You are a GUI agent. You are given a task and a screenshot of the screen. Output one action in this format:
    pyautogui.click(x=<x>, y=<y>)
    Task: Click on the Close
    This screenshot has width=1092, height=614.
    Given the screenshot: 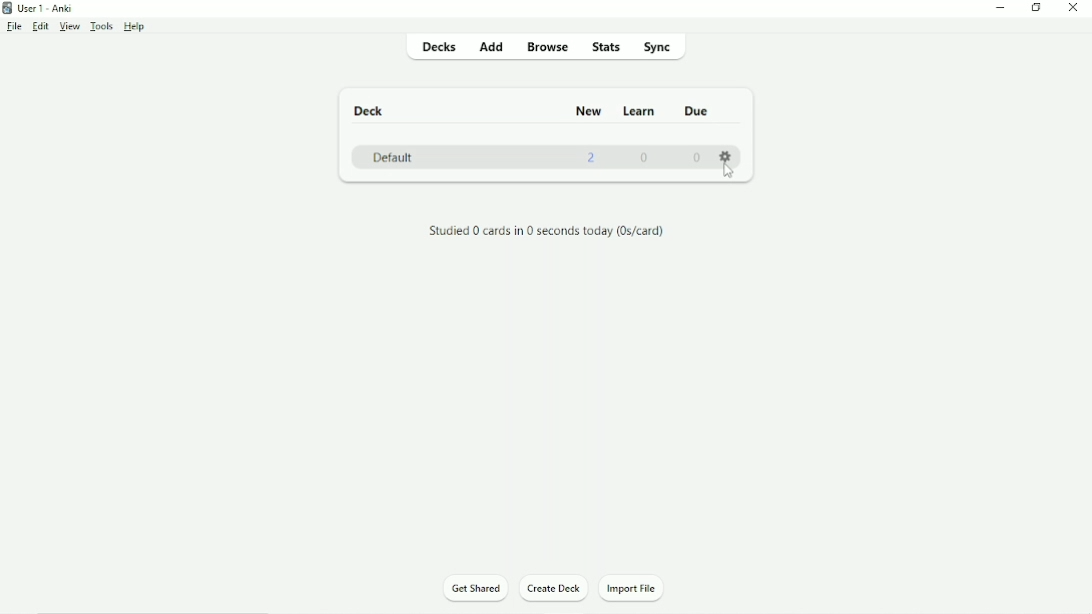 What is the action you would take?
    pyautogui.click(x=1072, y=9)
    